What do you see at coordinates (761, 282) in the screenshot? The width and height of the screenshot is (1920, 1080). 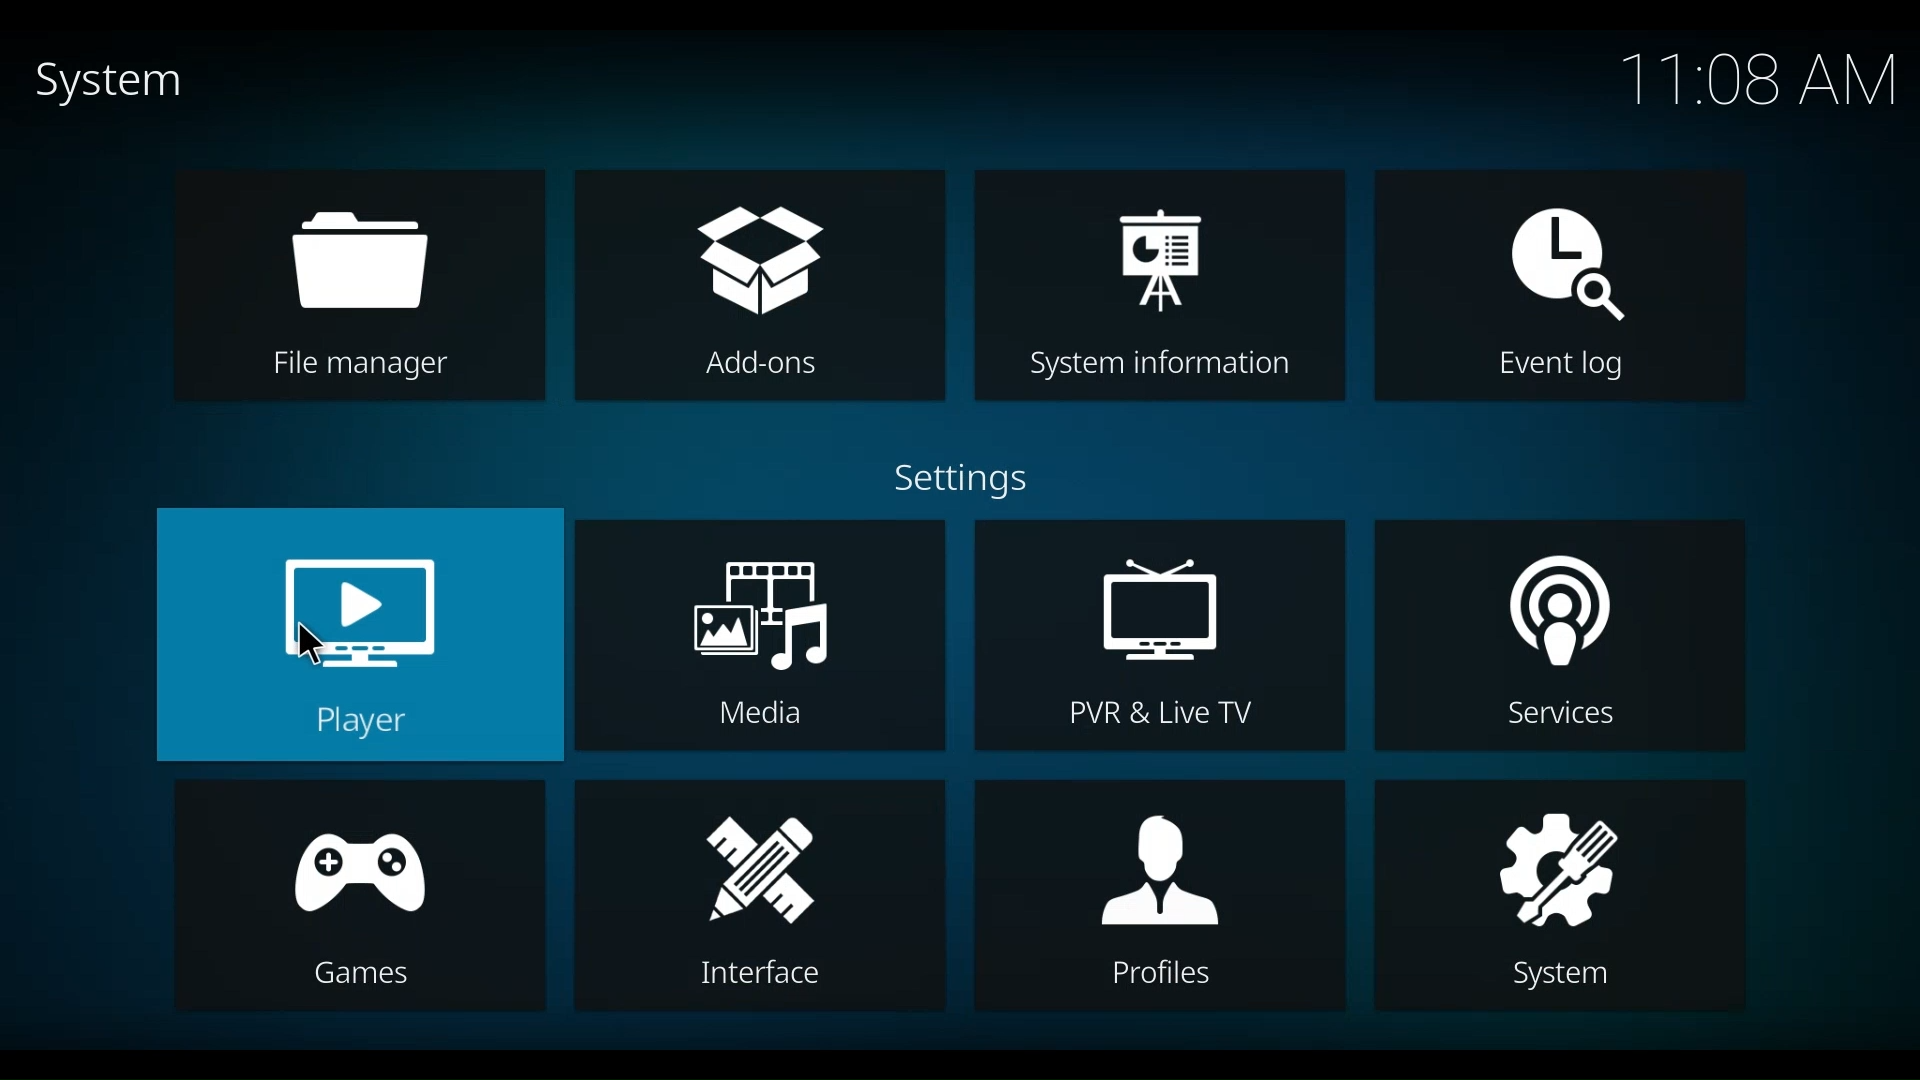 I see `Add-ons` at bounding box center [761, 282].